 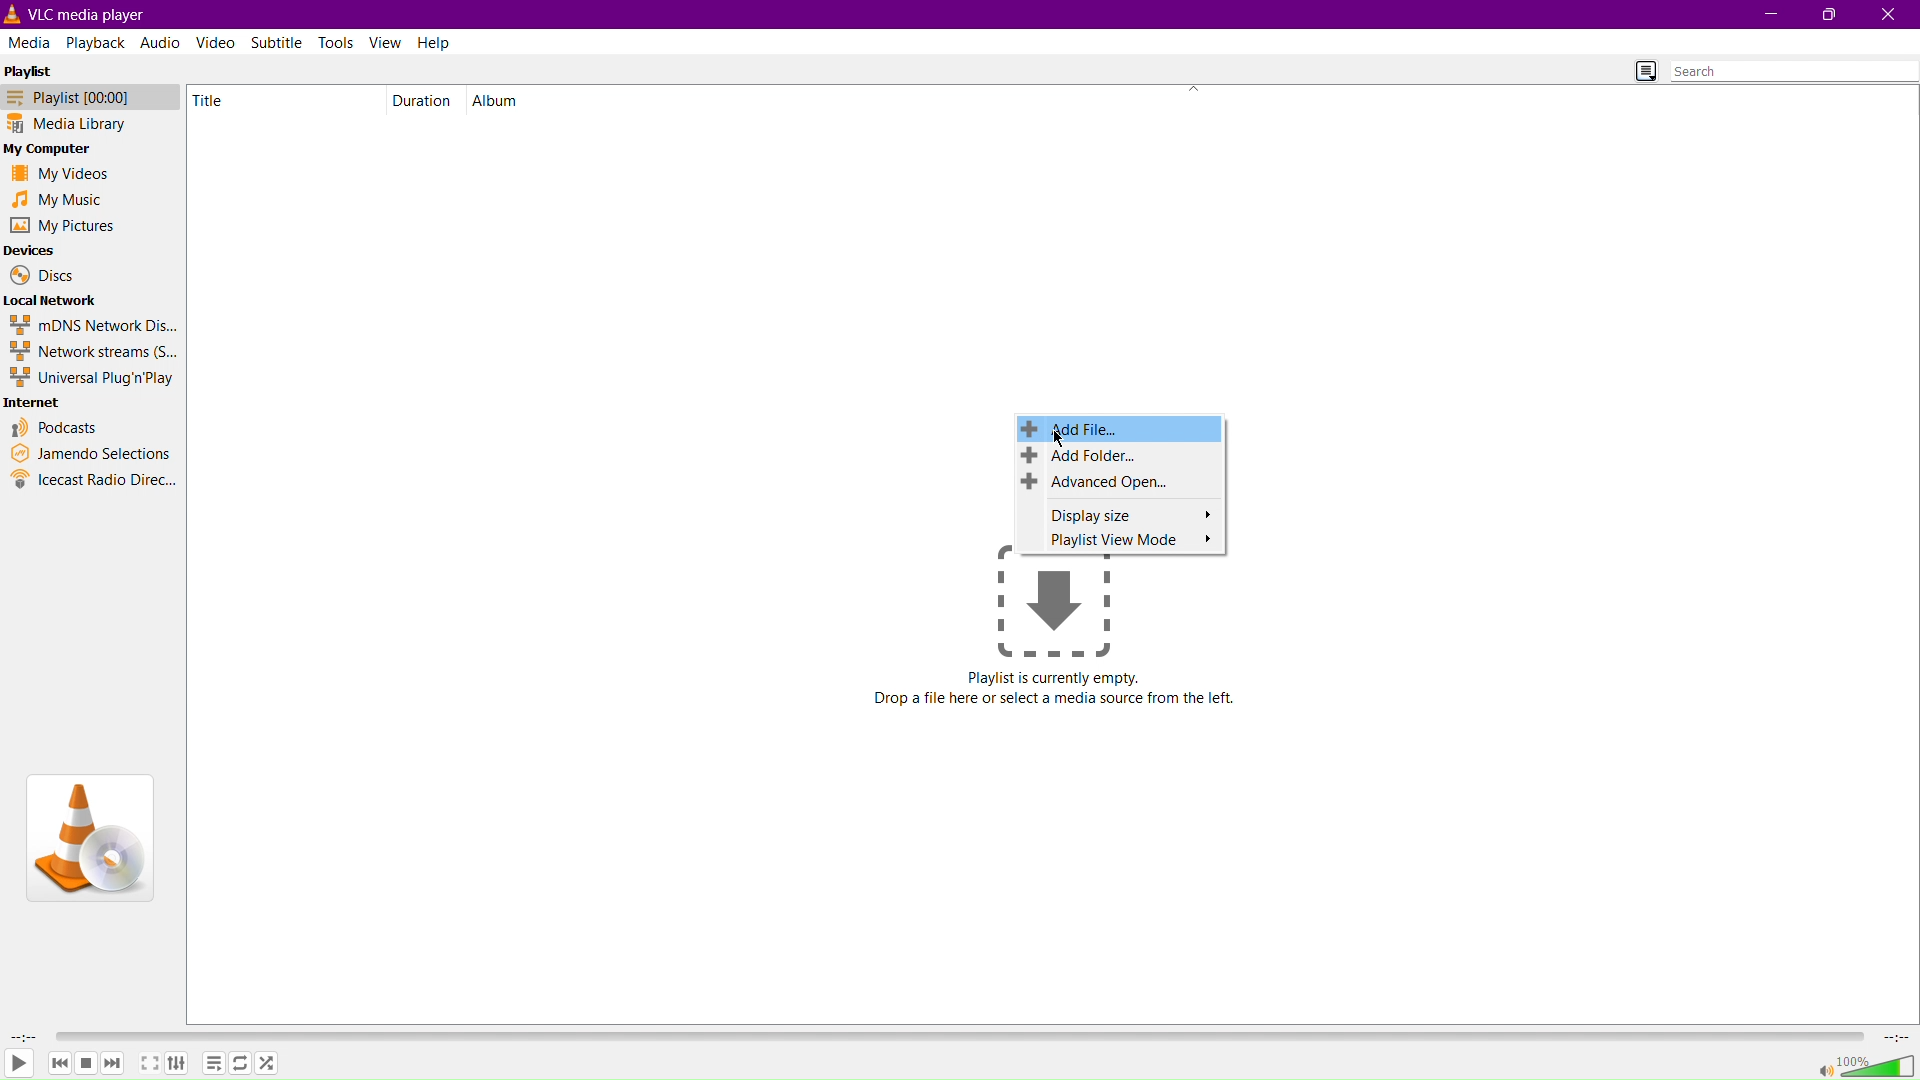 What do you see at coordinates (55, 176) in the screenshot?
I see `My Videos` at bounding box center [55, 176].